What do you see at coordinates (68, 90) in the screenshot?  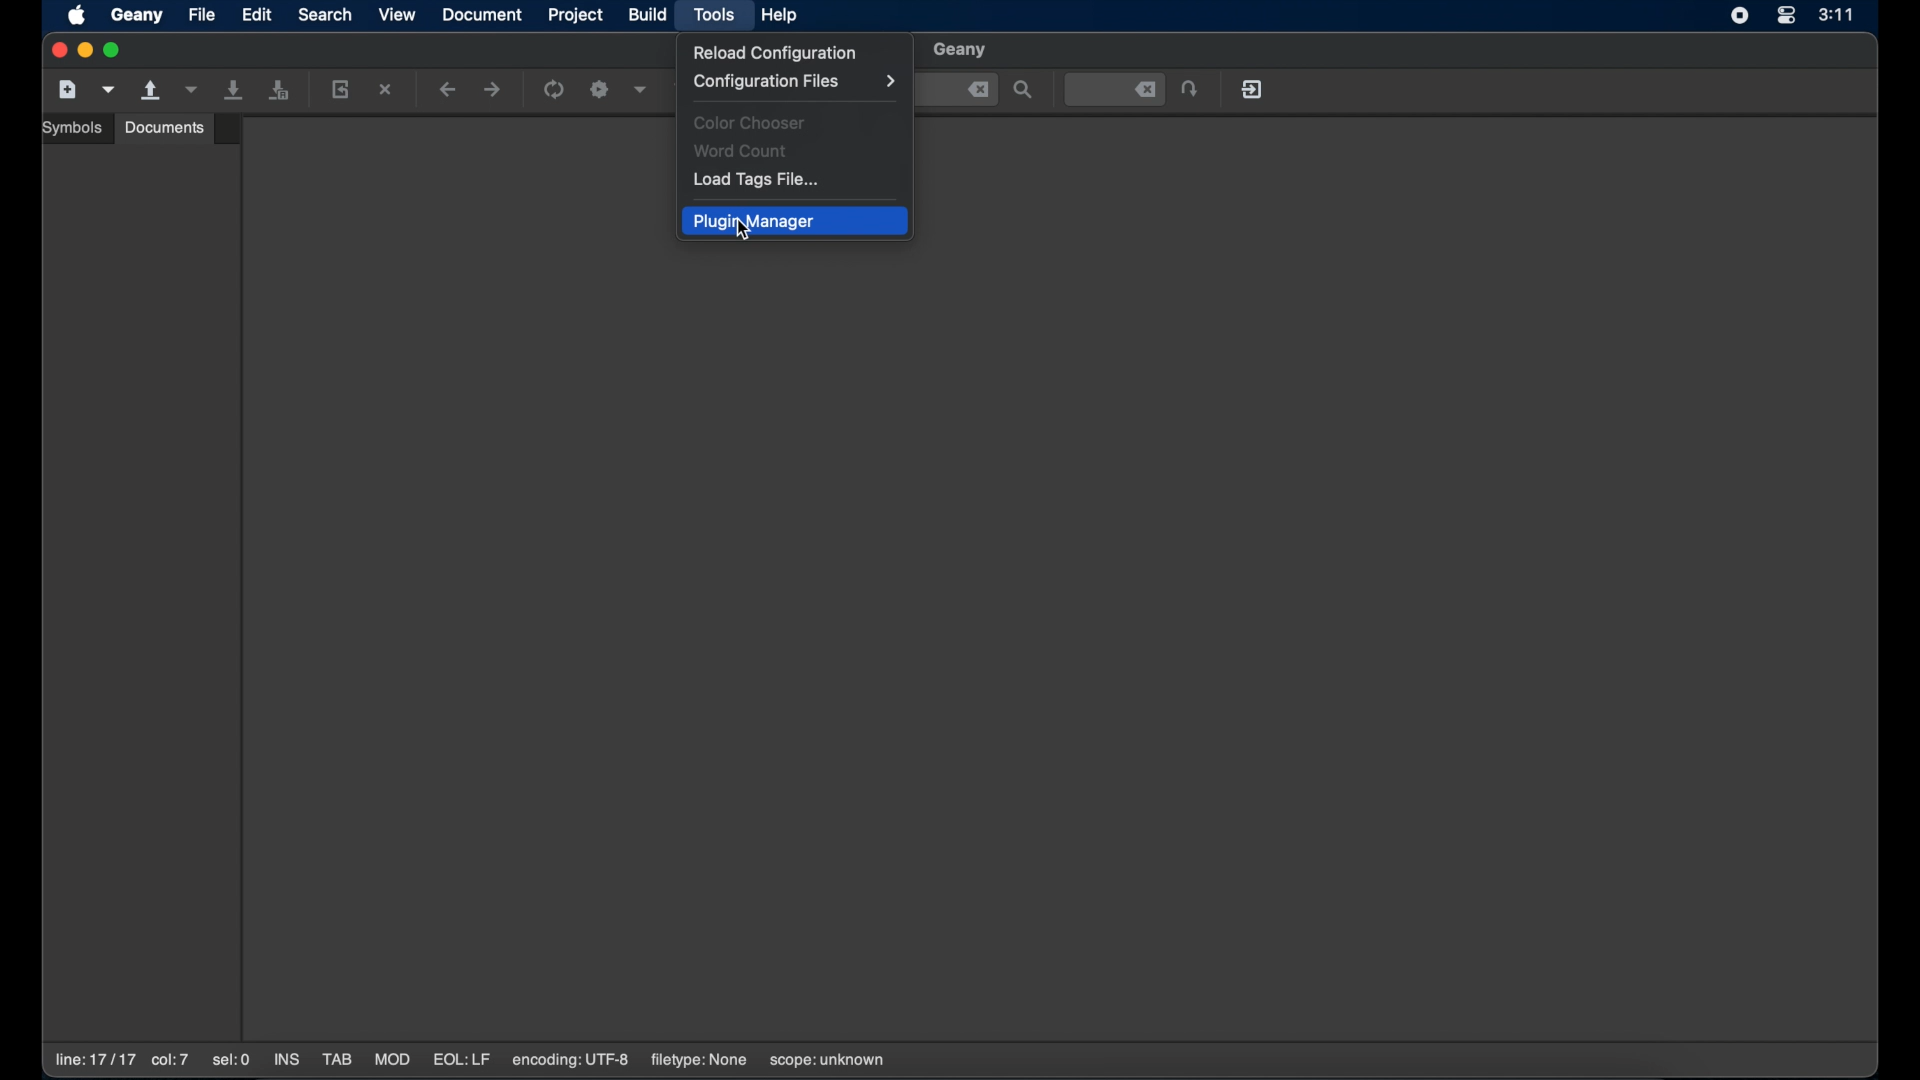 I see `create a new file` at bounding box center [68, 90].